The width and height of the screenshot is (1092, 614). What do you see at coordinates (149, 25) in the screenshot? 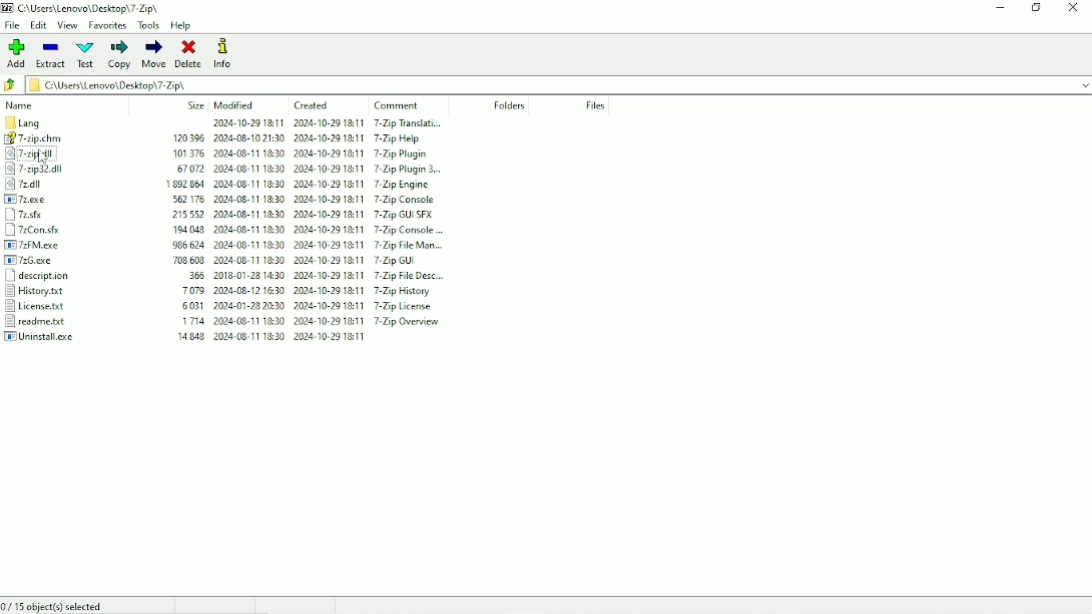
I see `Tools` at bounding box center [149, 25].